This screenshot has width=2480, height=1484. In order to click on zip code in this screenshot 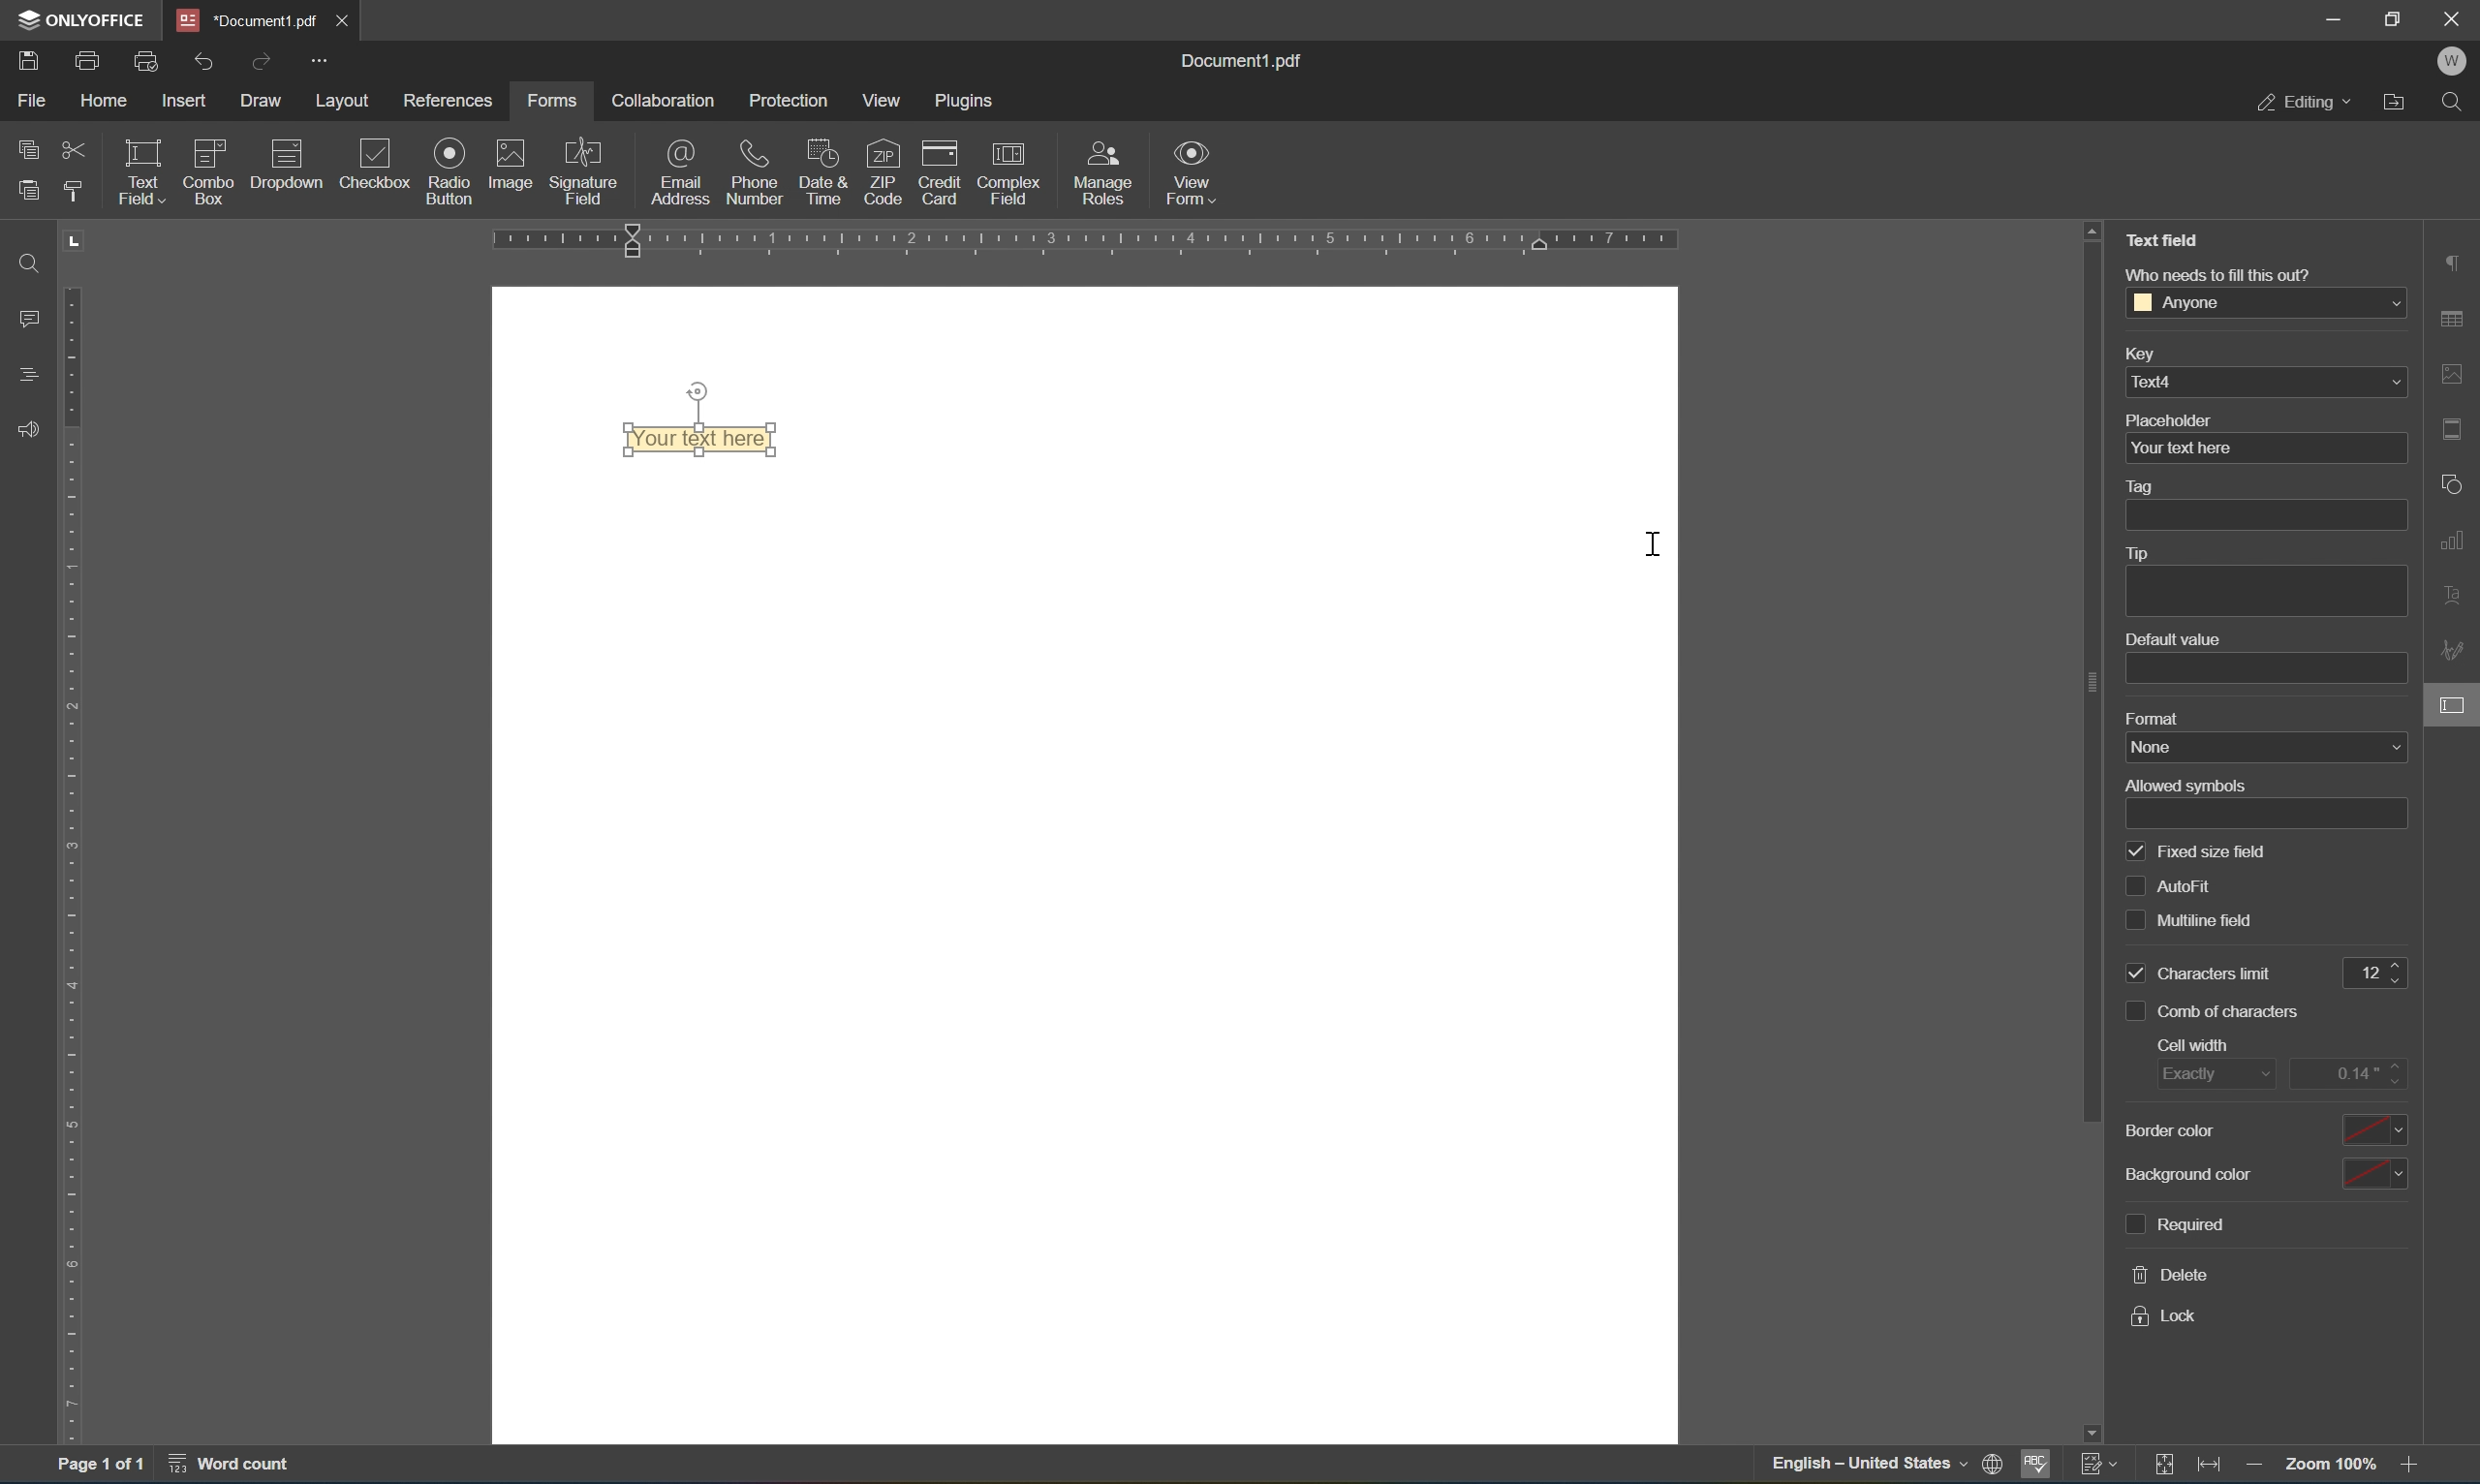, I will do `click(882, 173)`.